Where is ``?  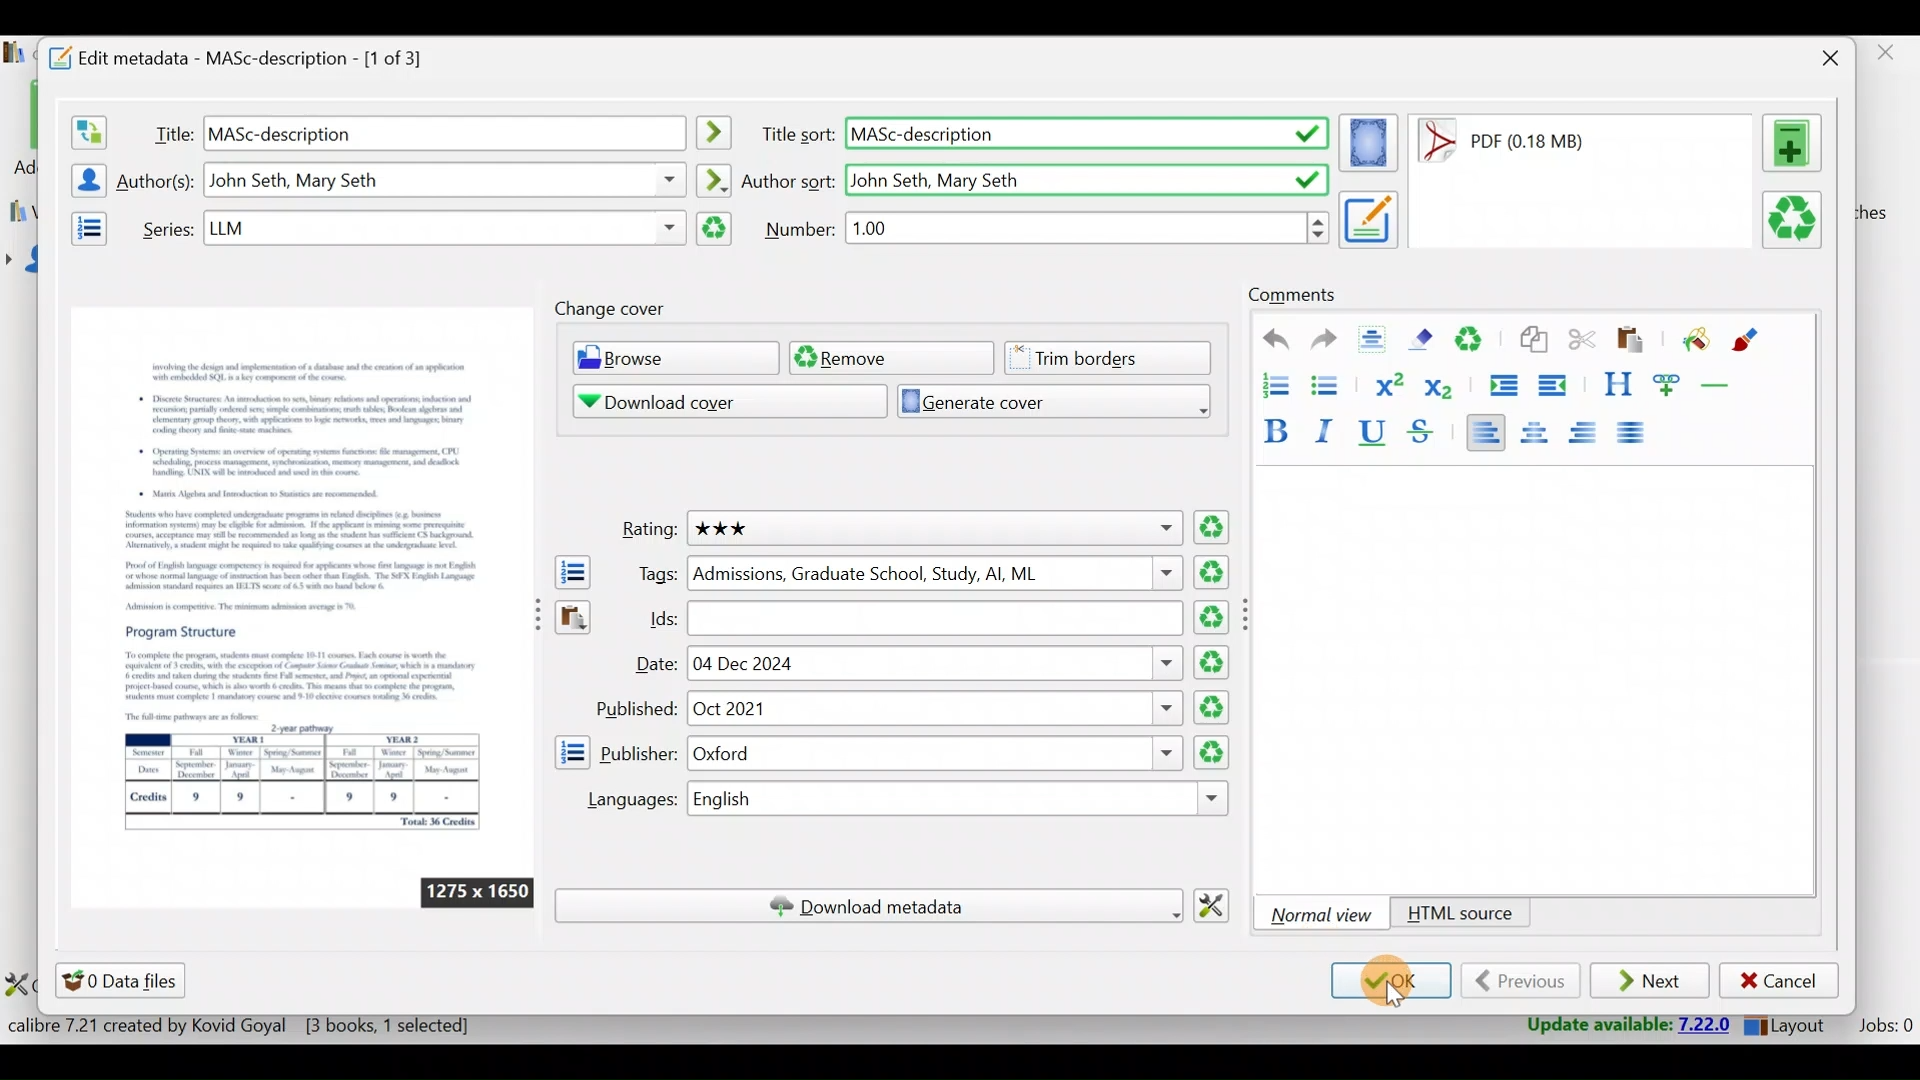  is located at coordinates (932, 528).